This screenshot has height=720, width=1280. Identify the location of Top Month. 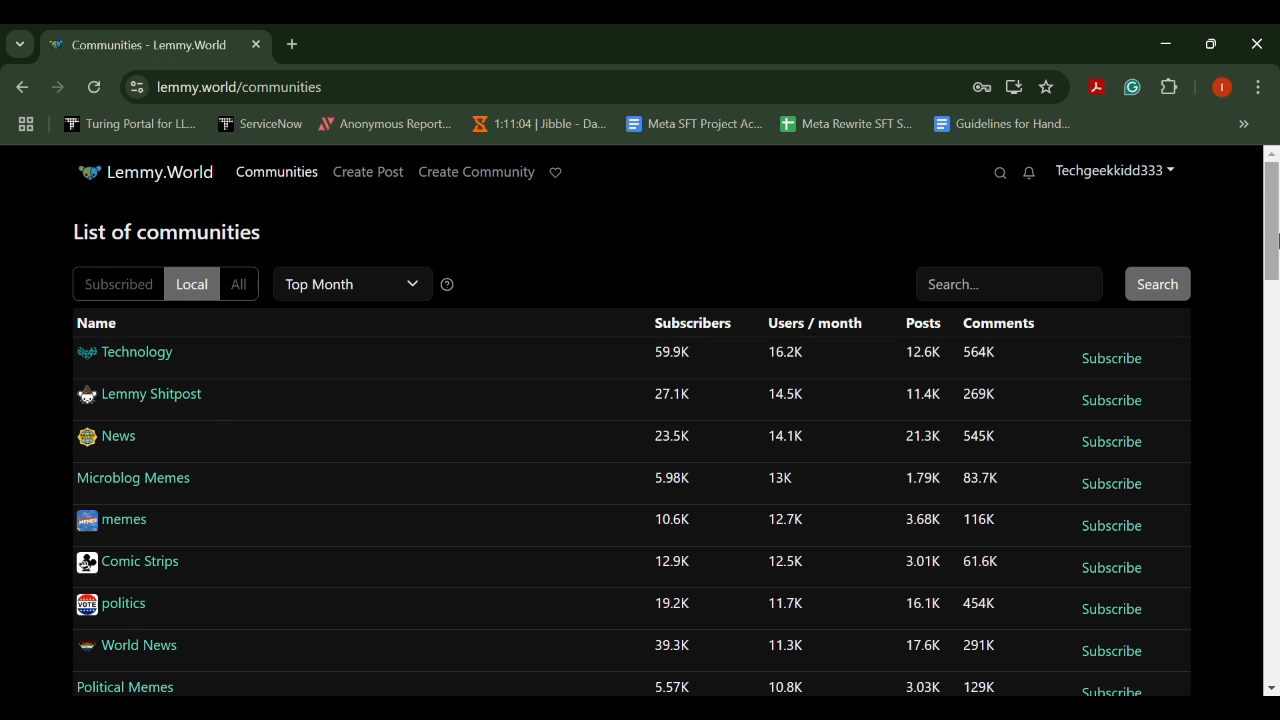
(355, 284).